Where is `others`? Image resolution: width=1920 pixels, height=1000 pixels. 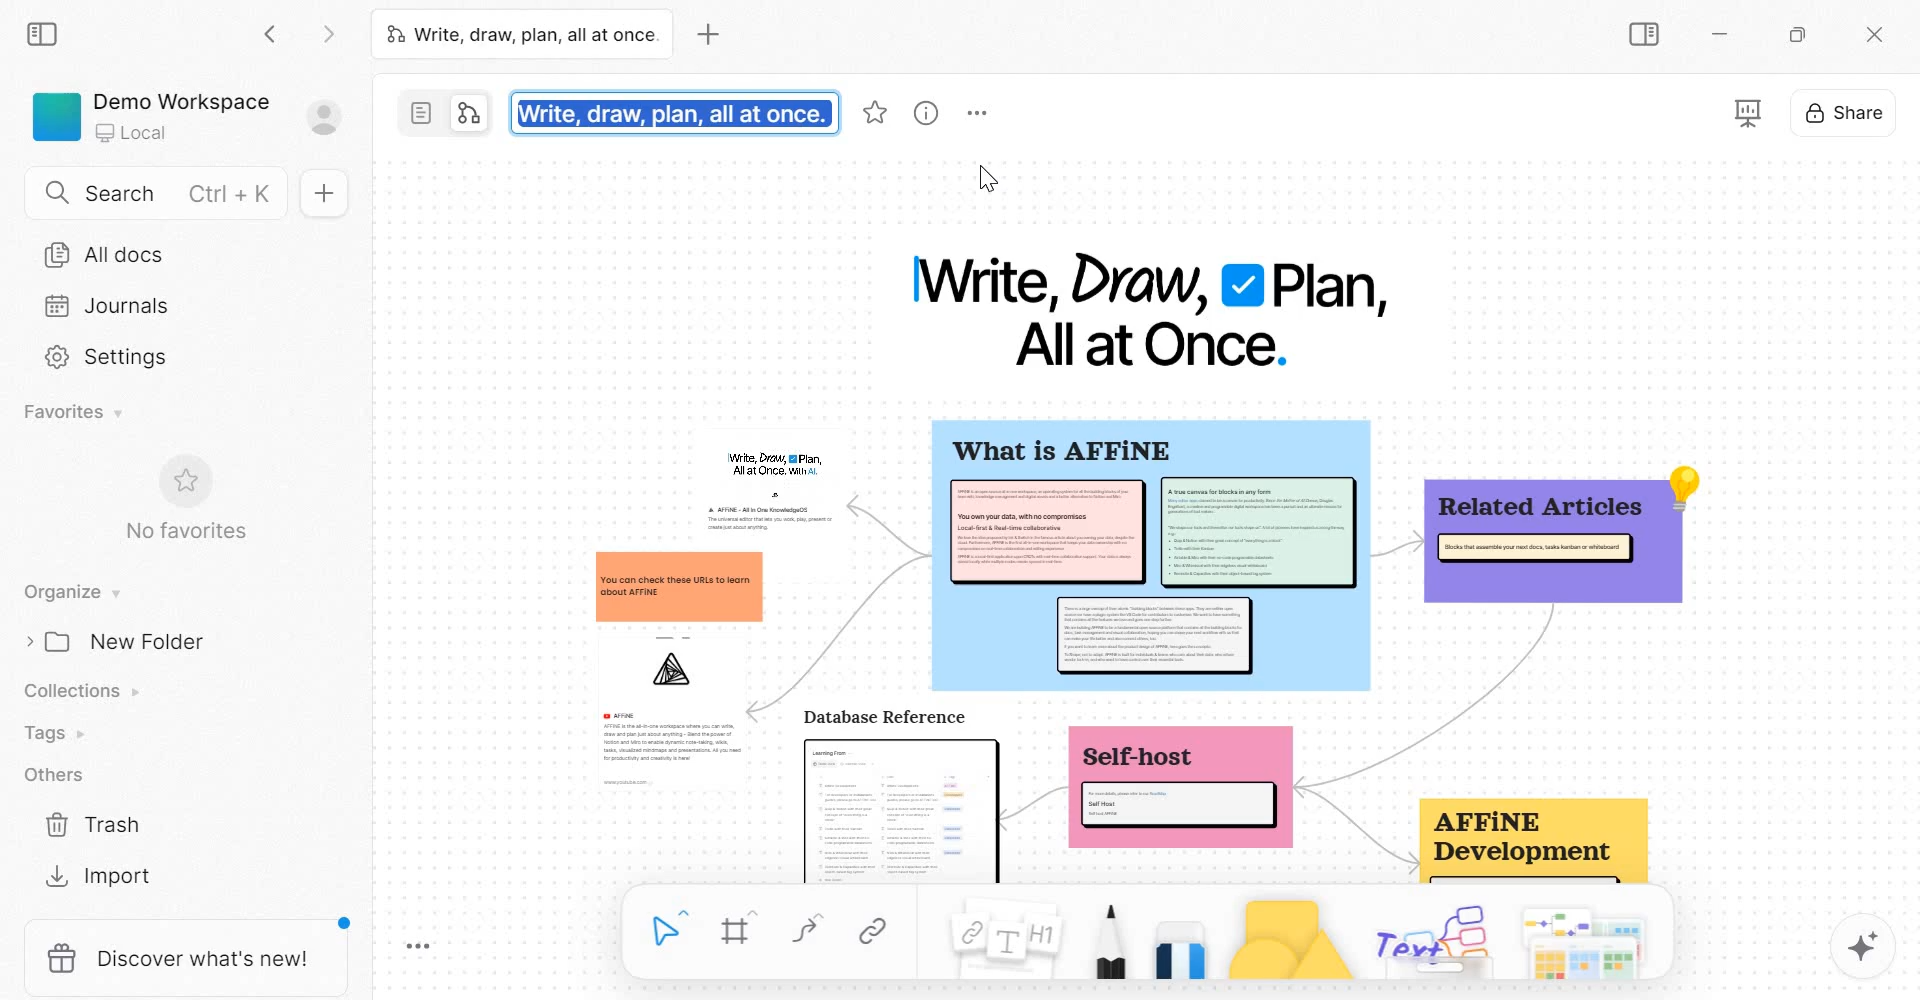 others is located at coordinates (1435, 940).